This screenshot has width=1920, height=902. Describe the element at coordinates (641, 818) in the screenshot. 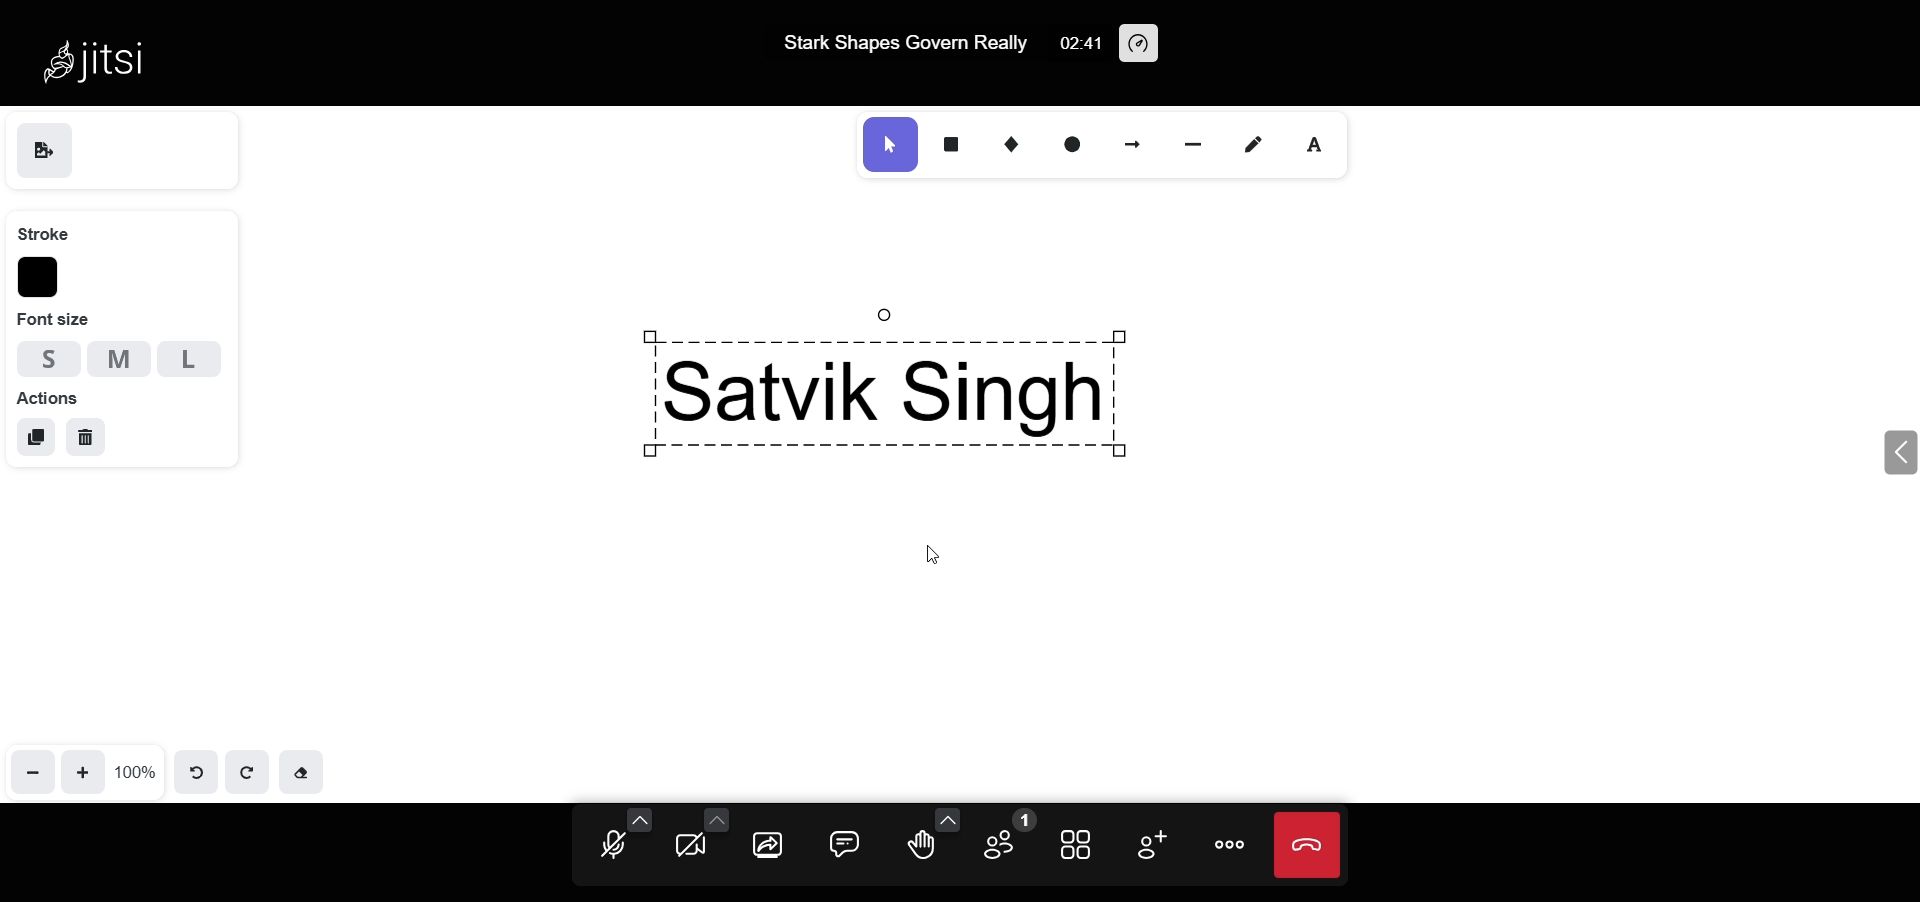

I see `more audio option` at that location.